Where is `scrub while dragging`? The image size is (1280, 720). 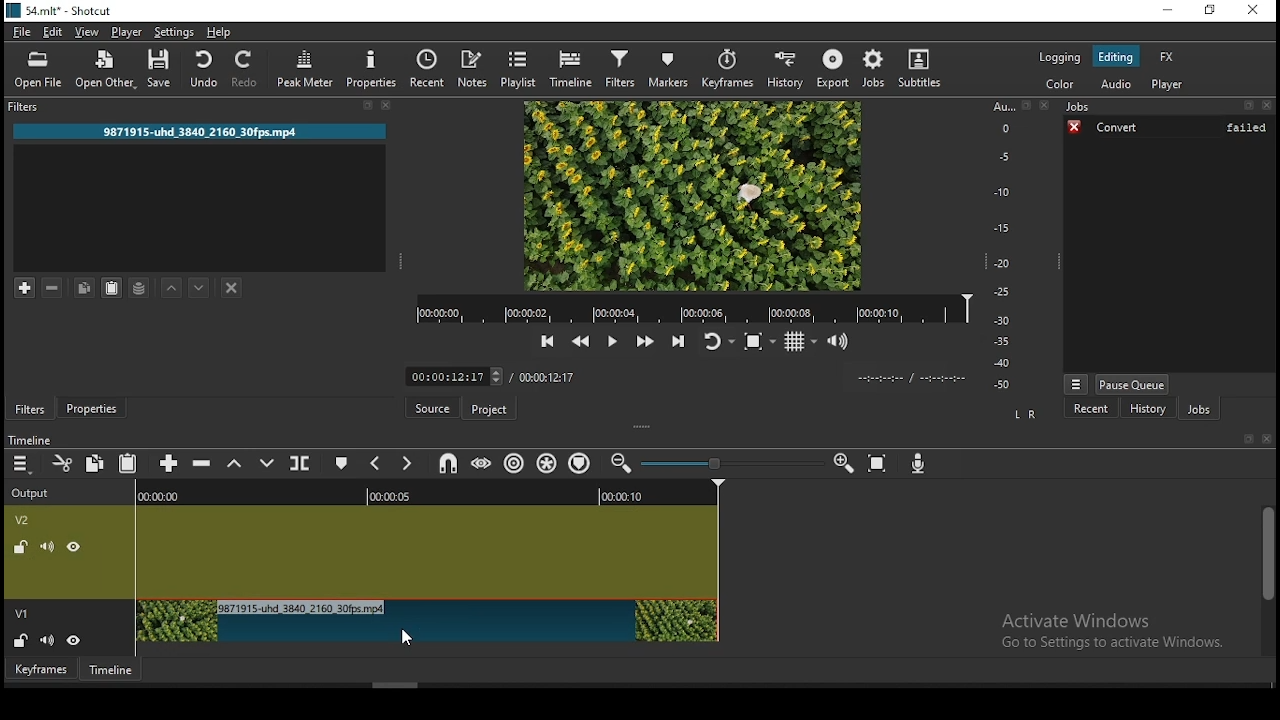
scrub while dragging is located at coordinates (483, 463).